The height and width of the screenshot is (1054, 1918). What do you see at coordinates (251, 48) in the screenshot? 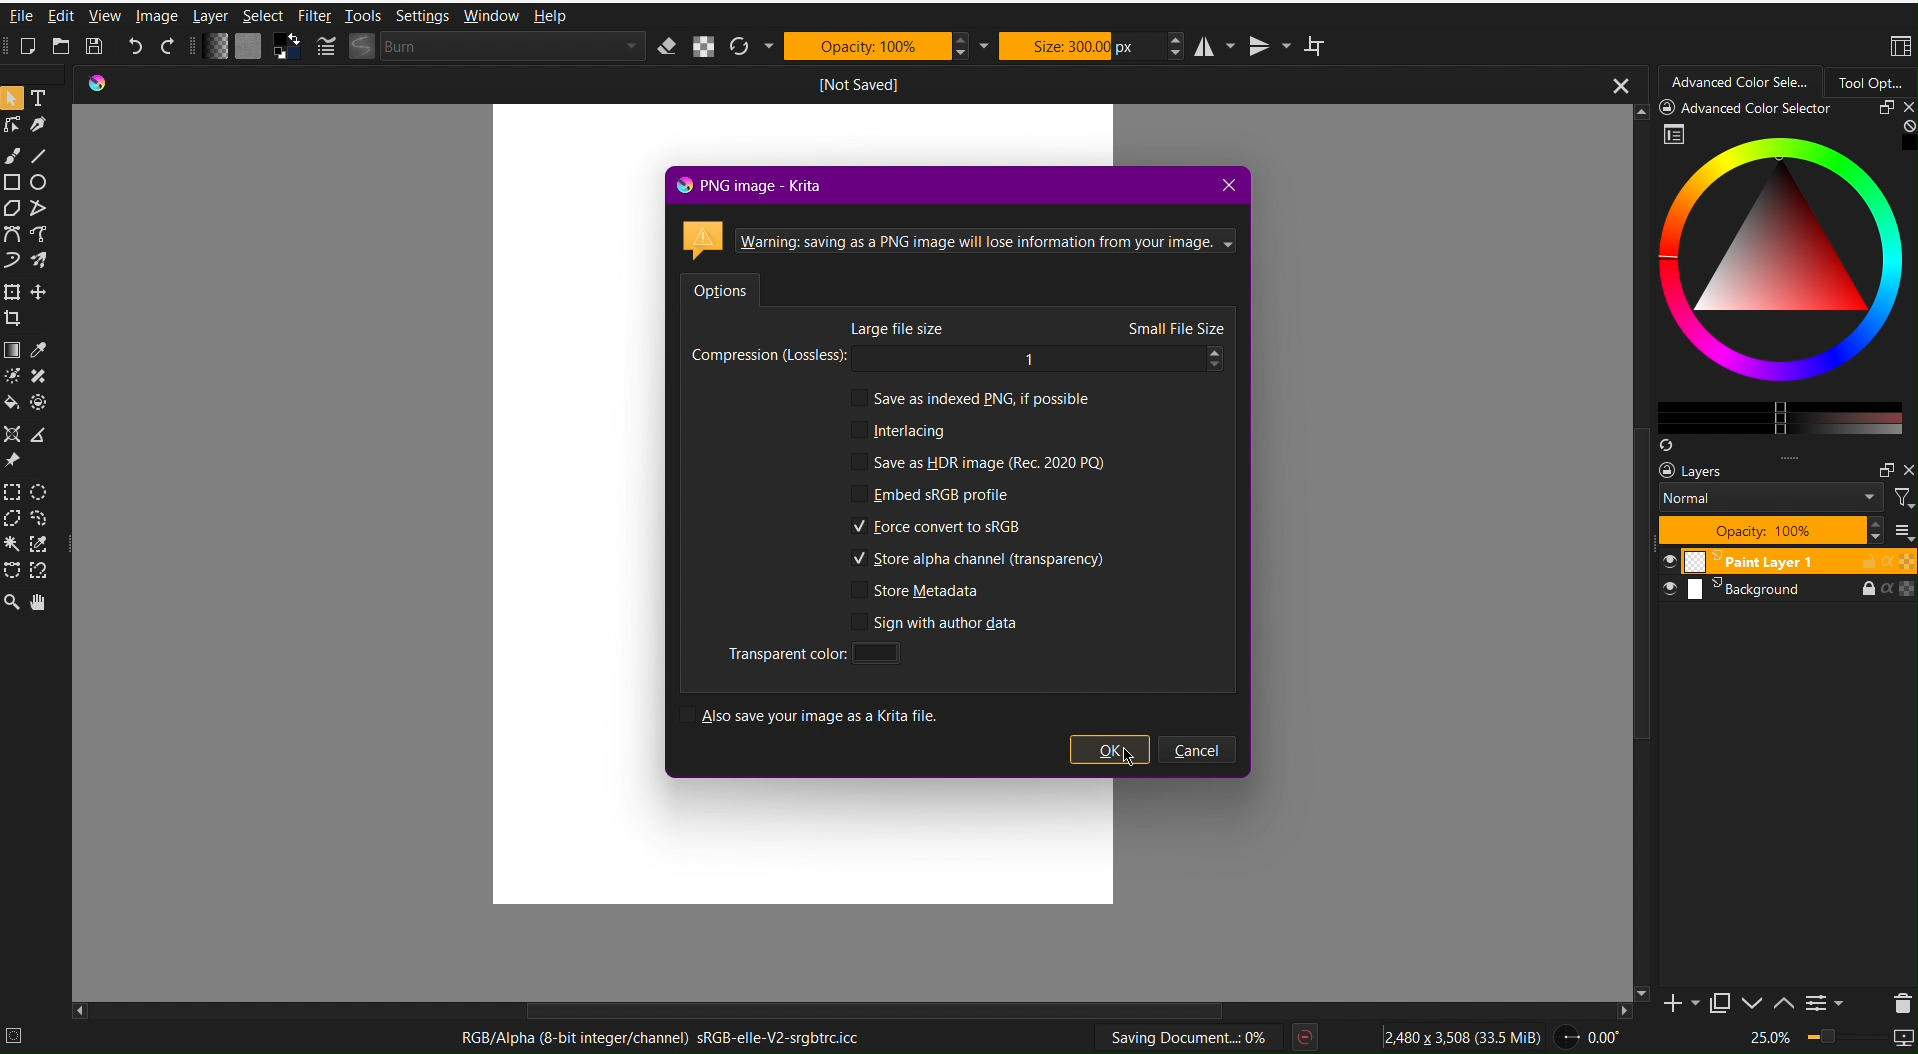
I see `Color Settings` at bounding box center [251, 48].